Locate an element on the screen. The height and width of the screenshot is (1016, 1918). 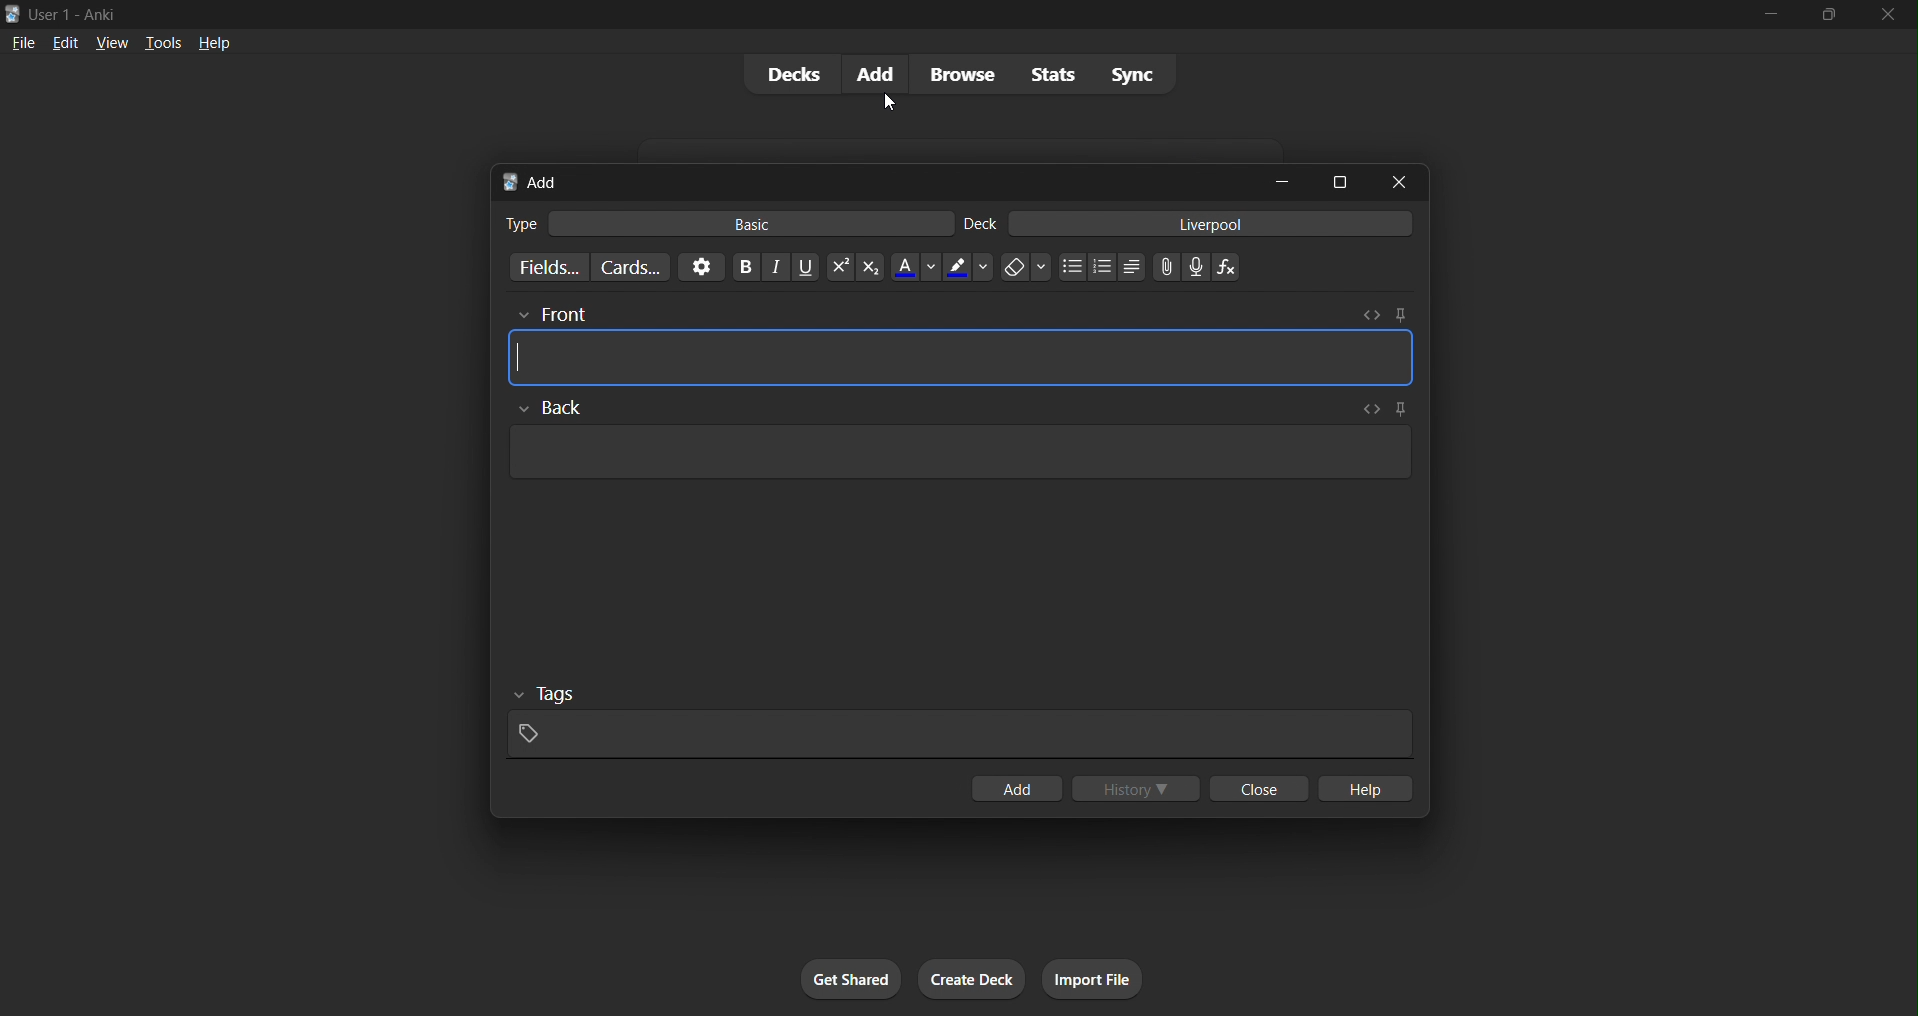
unordered list is located at coordinates (1126, 269).